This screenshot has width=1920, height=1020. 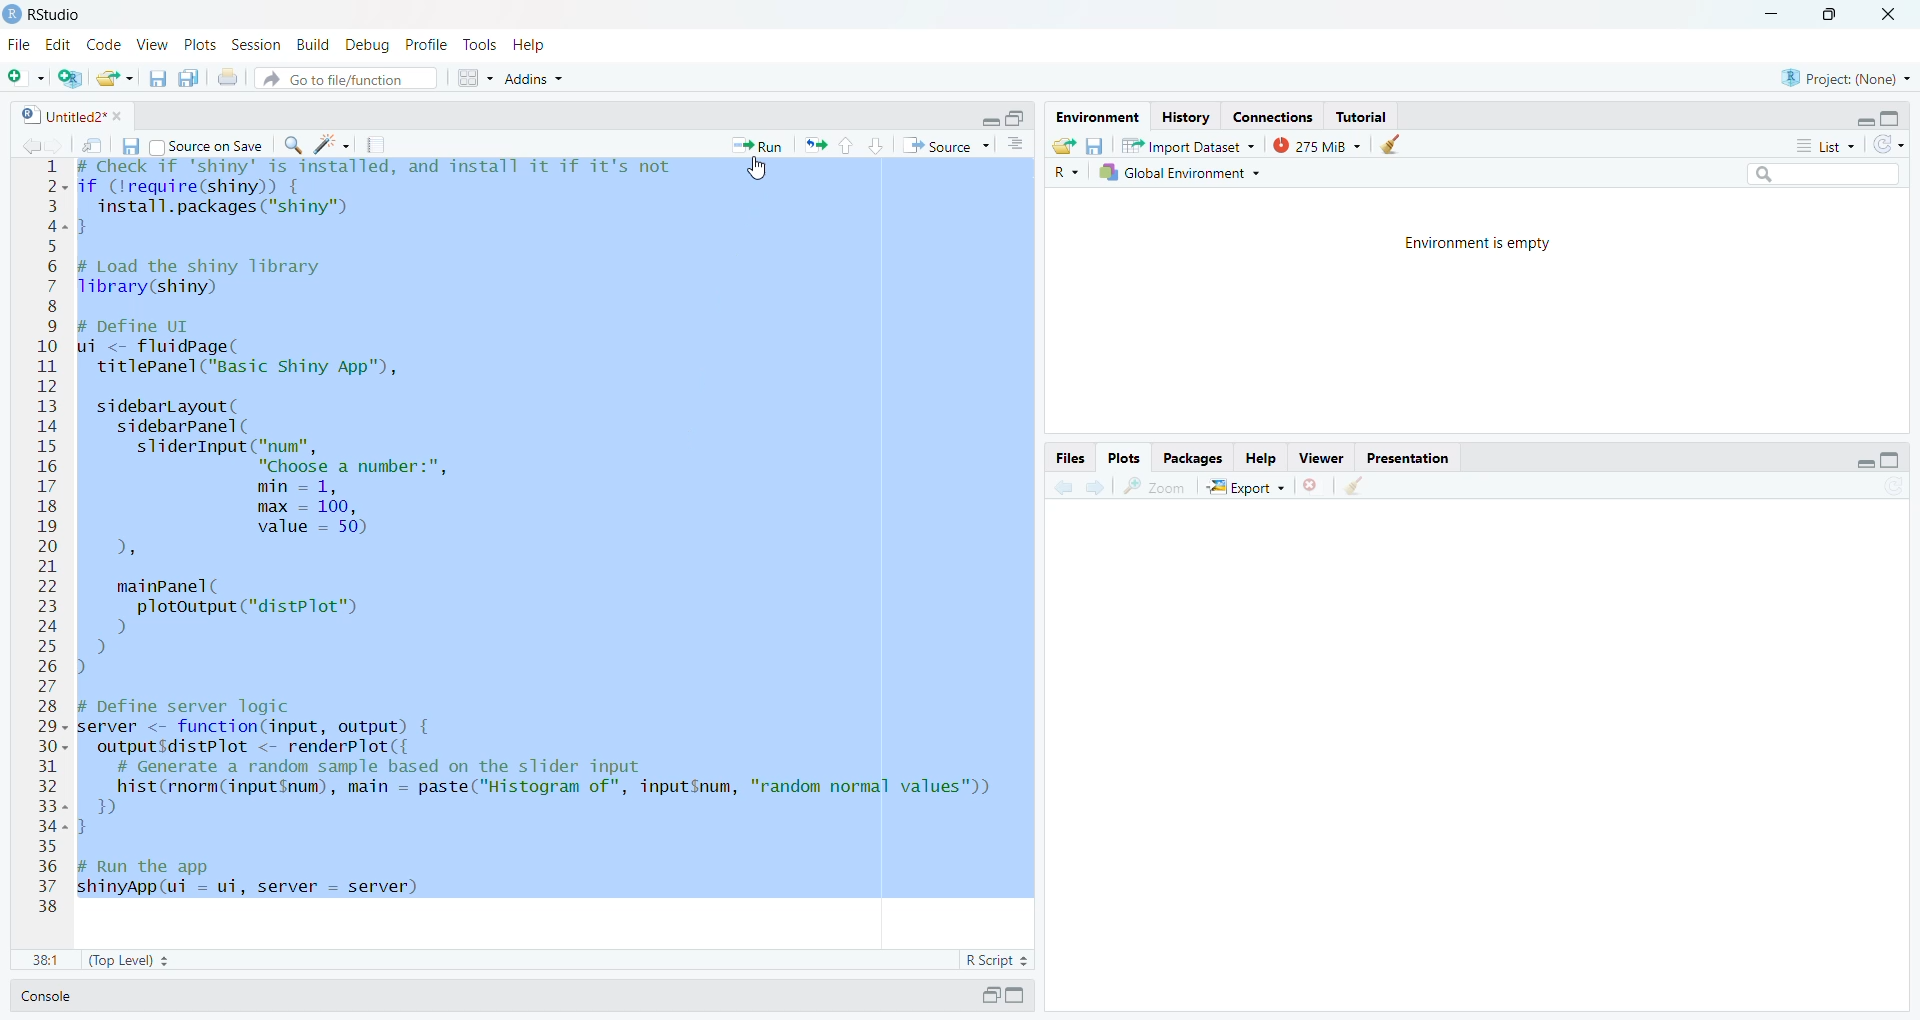 What do you see at coordinates (12, 14) in the screenshot?
I see `logo` at bounding box center [12, 14].